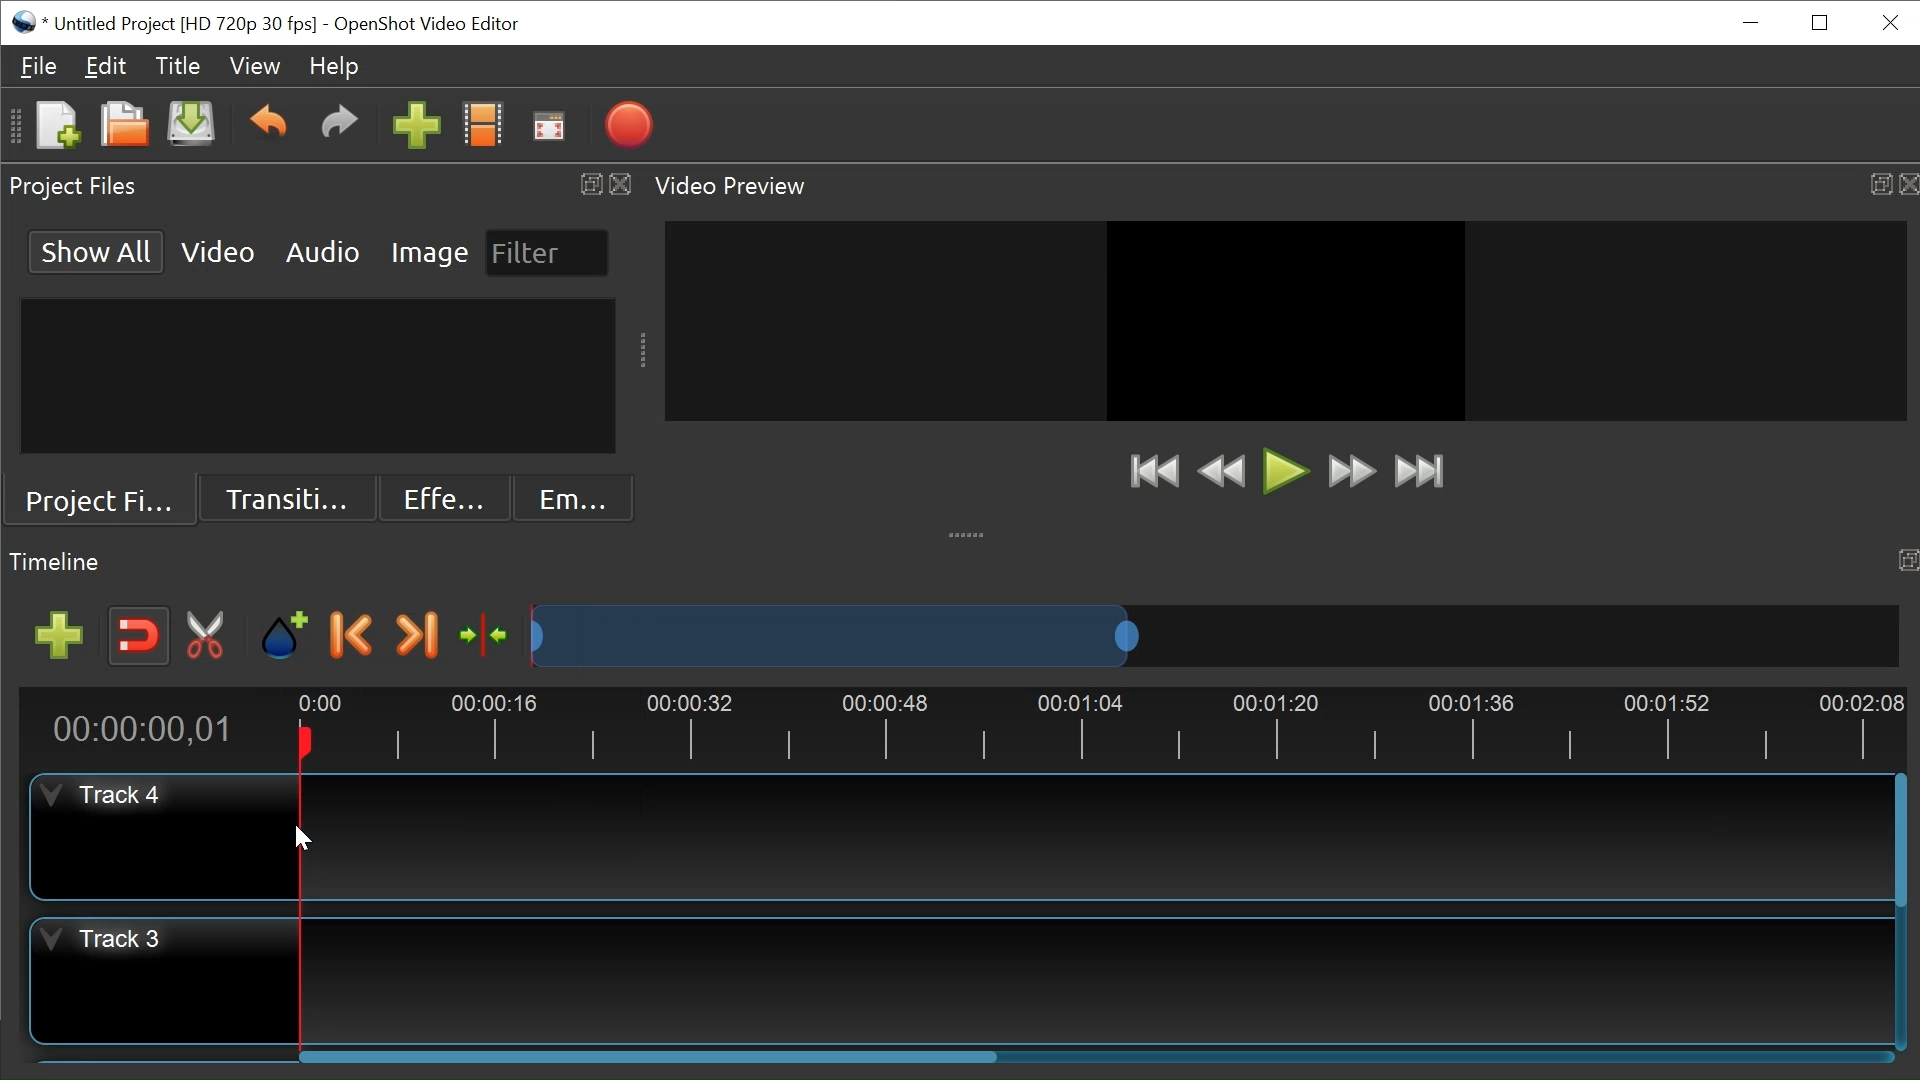 This screenshot has height=1080, width=1920. I want to click on Jump to Start, so click(1151, 470).